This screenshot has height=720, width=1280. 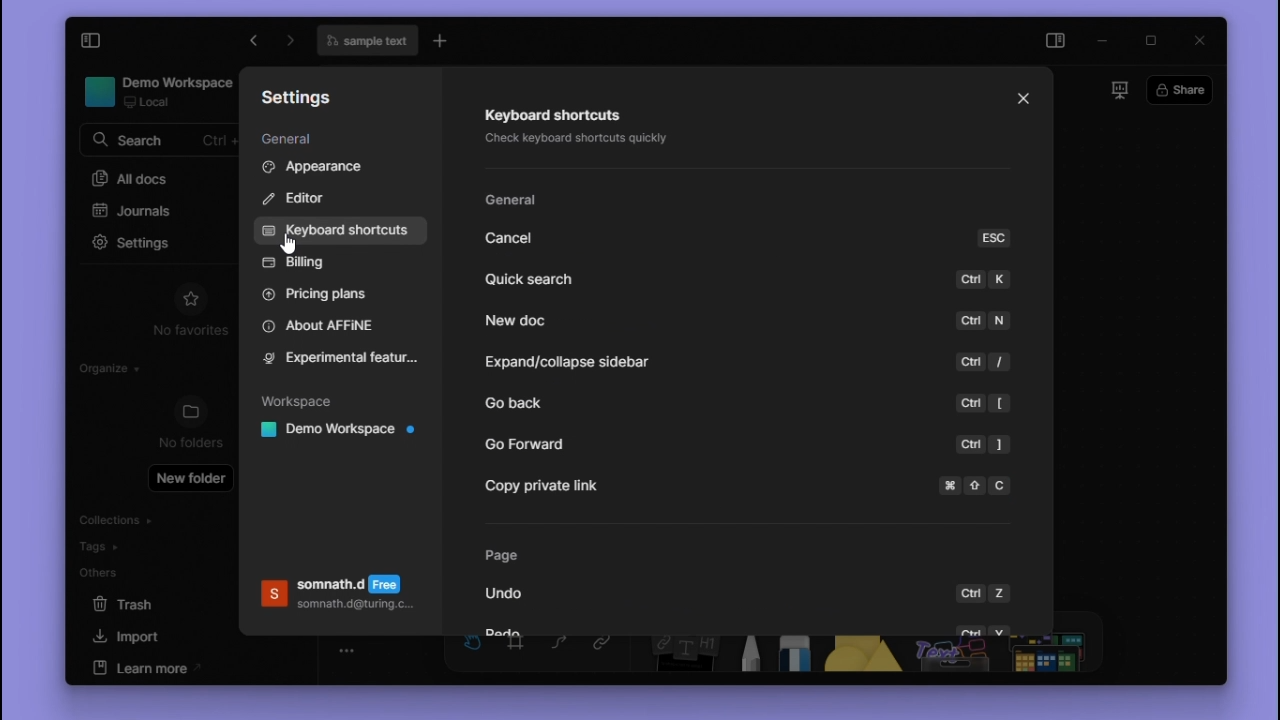 I want to click on share, so click(x=1180, y=89).